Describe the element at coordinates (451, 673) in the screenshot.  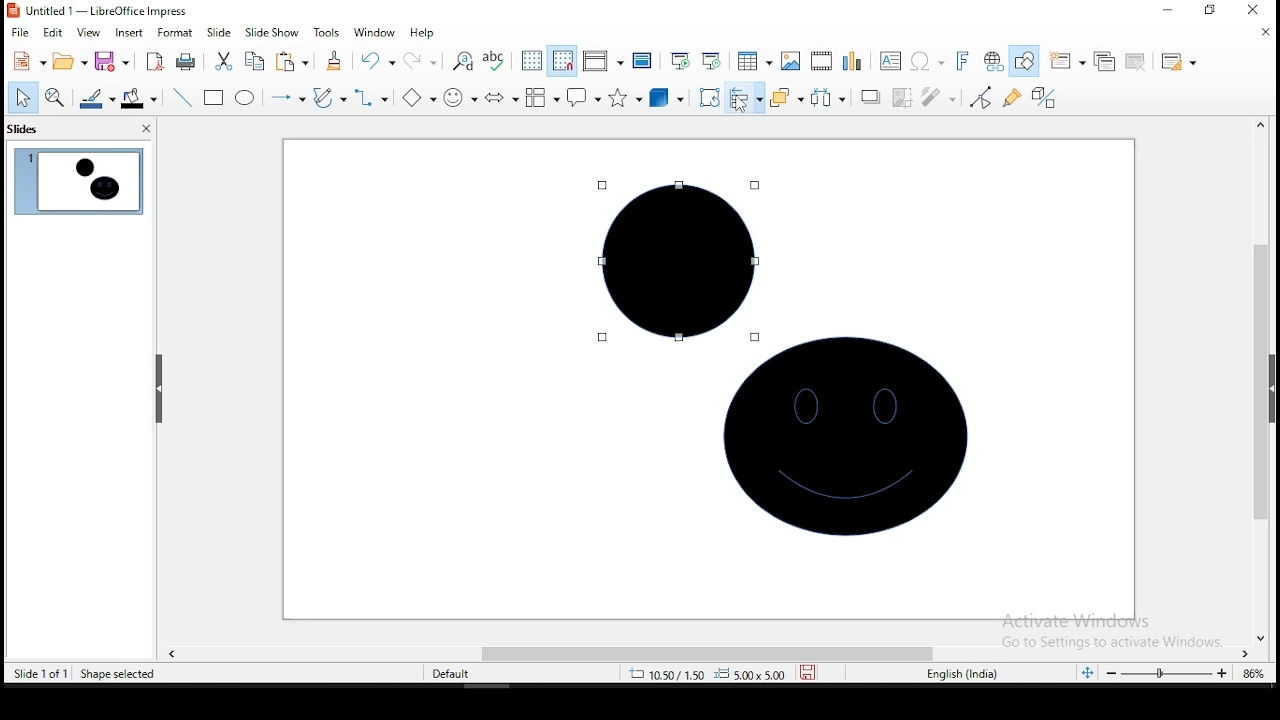
I see `default` at that location.